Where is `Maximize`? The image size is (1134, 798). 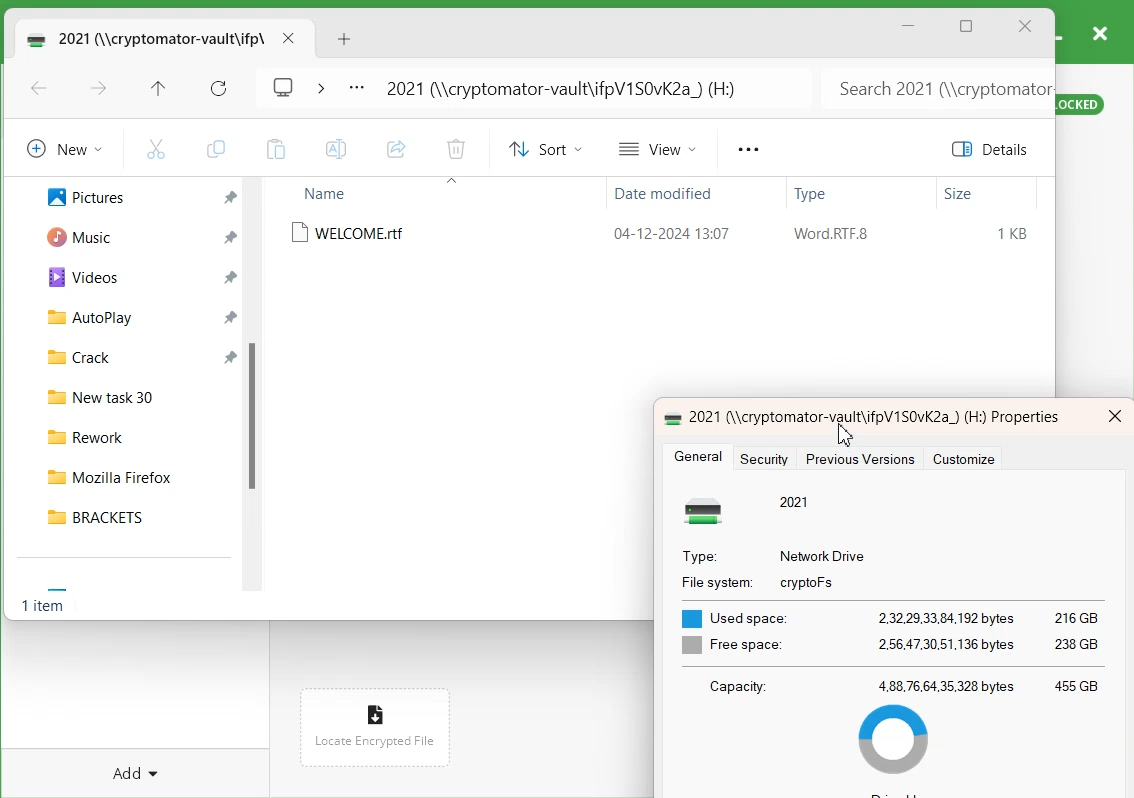
Maximize is located at coordinates (967, 28).